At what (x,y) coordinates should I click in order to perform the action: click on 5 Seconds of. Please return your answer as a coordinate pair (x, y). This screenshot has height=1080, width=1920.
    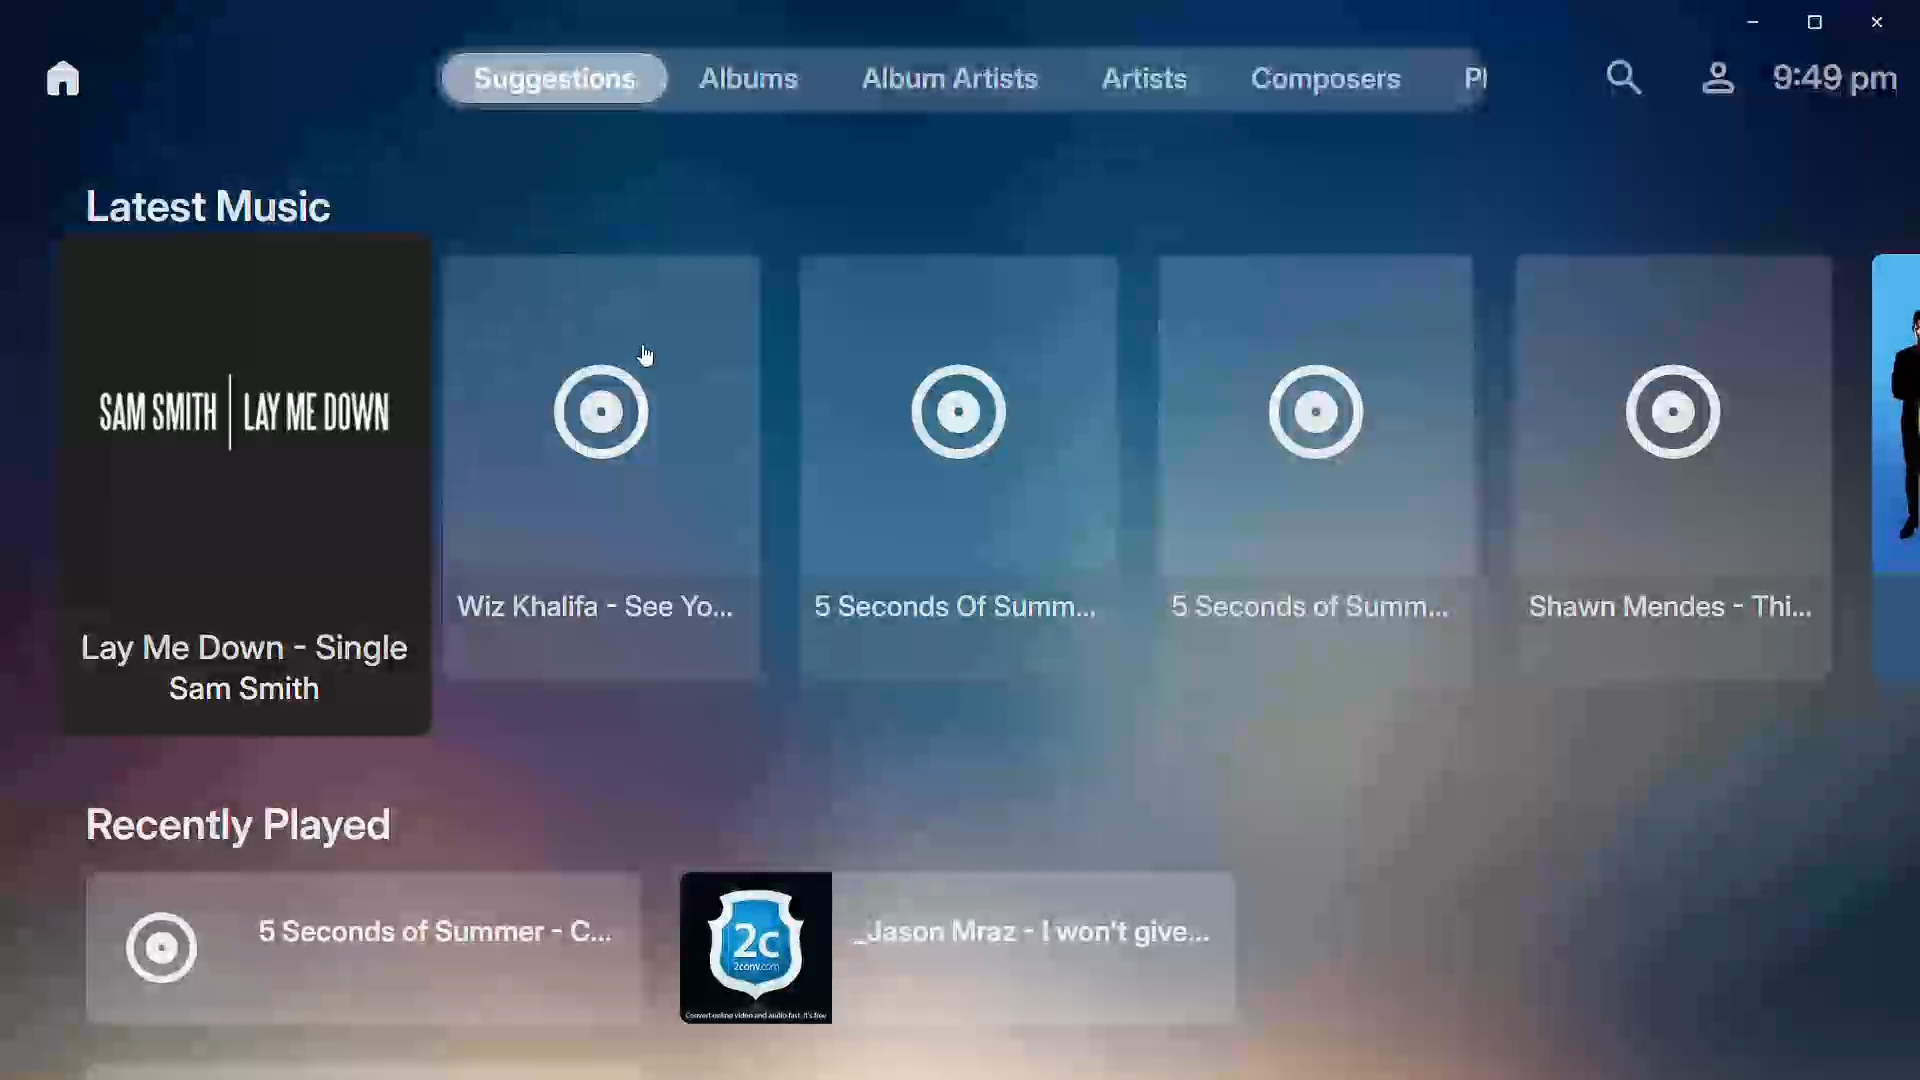
    Looking at the image, I should click on (949, 460).